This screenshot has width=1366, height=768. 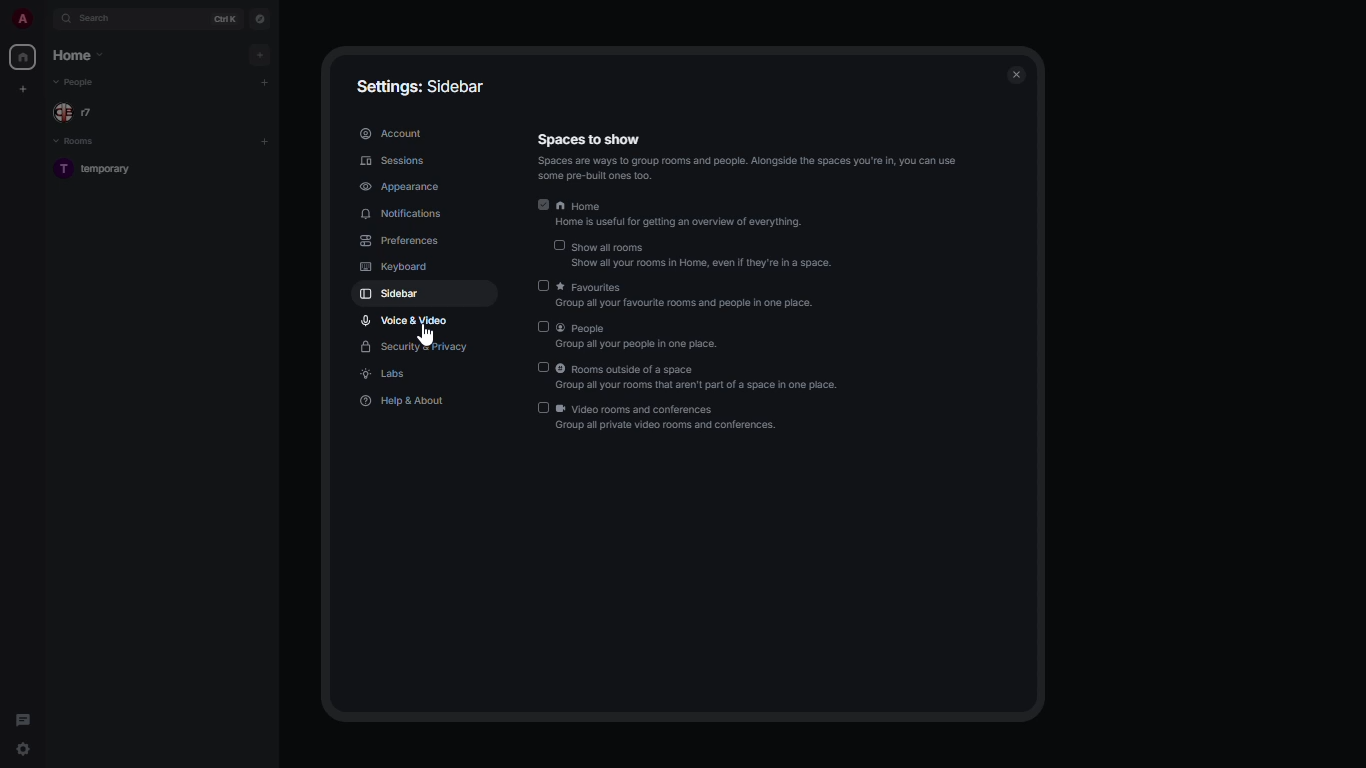 What do you see at coordinates (1016, 77) in the screenshot?
I see `close` at bounding box center [1016, 77].